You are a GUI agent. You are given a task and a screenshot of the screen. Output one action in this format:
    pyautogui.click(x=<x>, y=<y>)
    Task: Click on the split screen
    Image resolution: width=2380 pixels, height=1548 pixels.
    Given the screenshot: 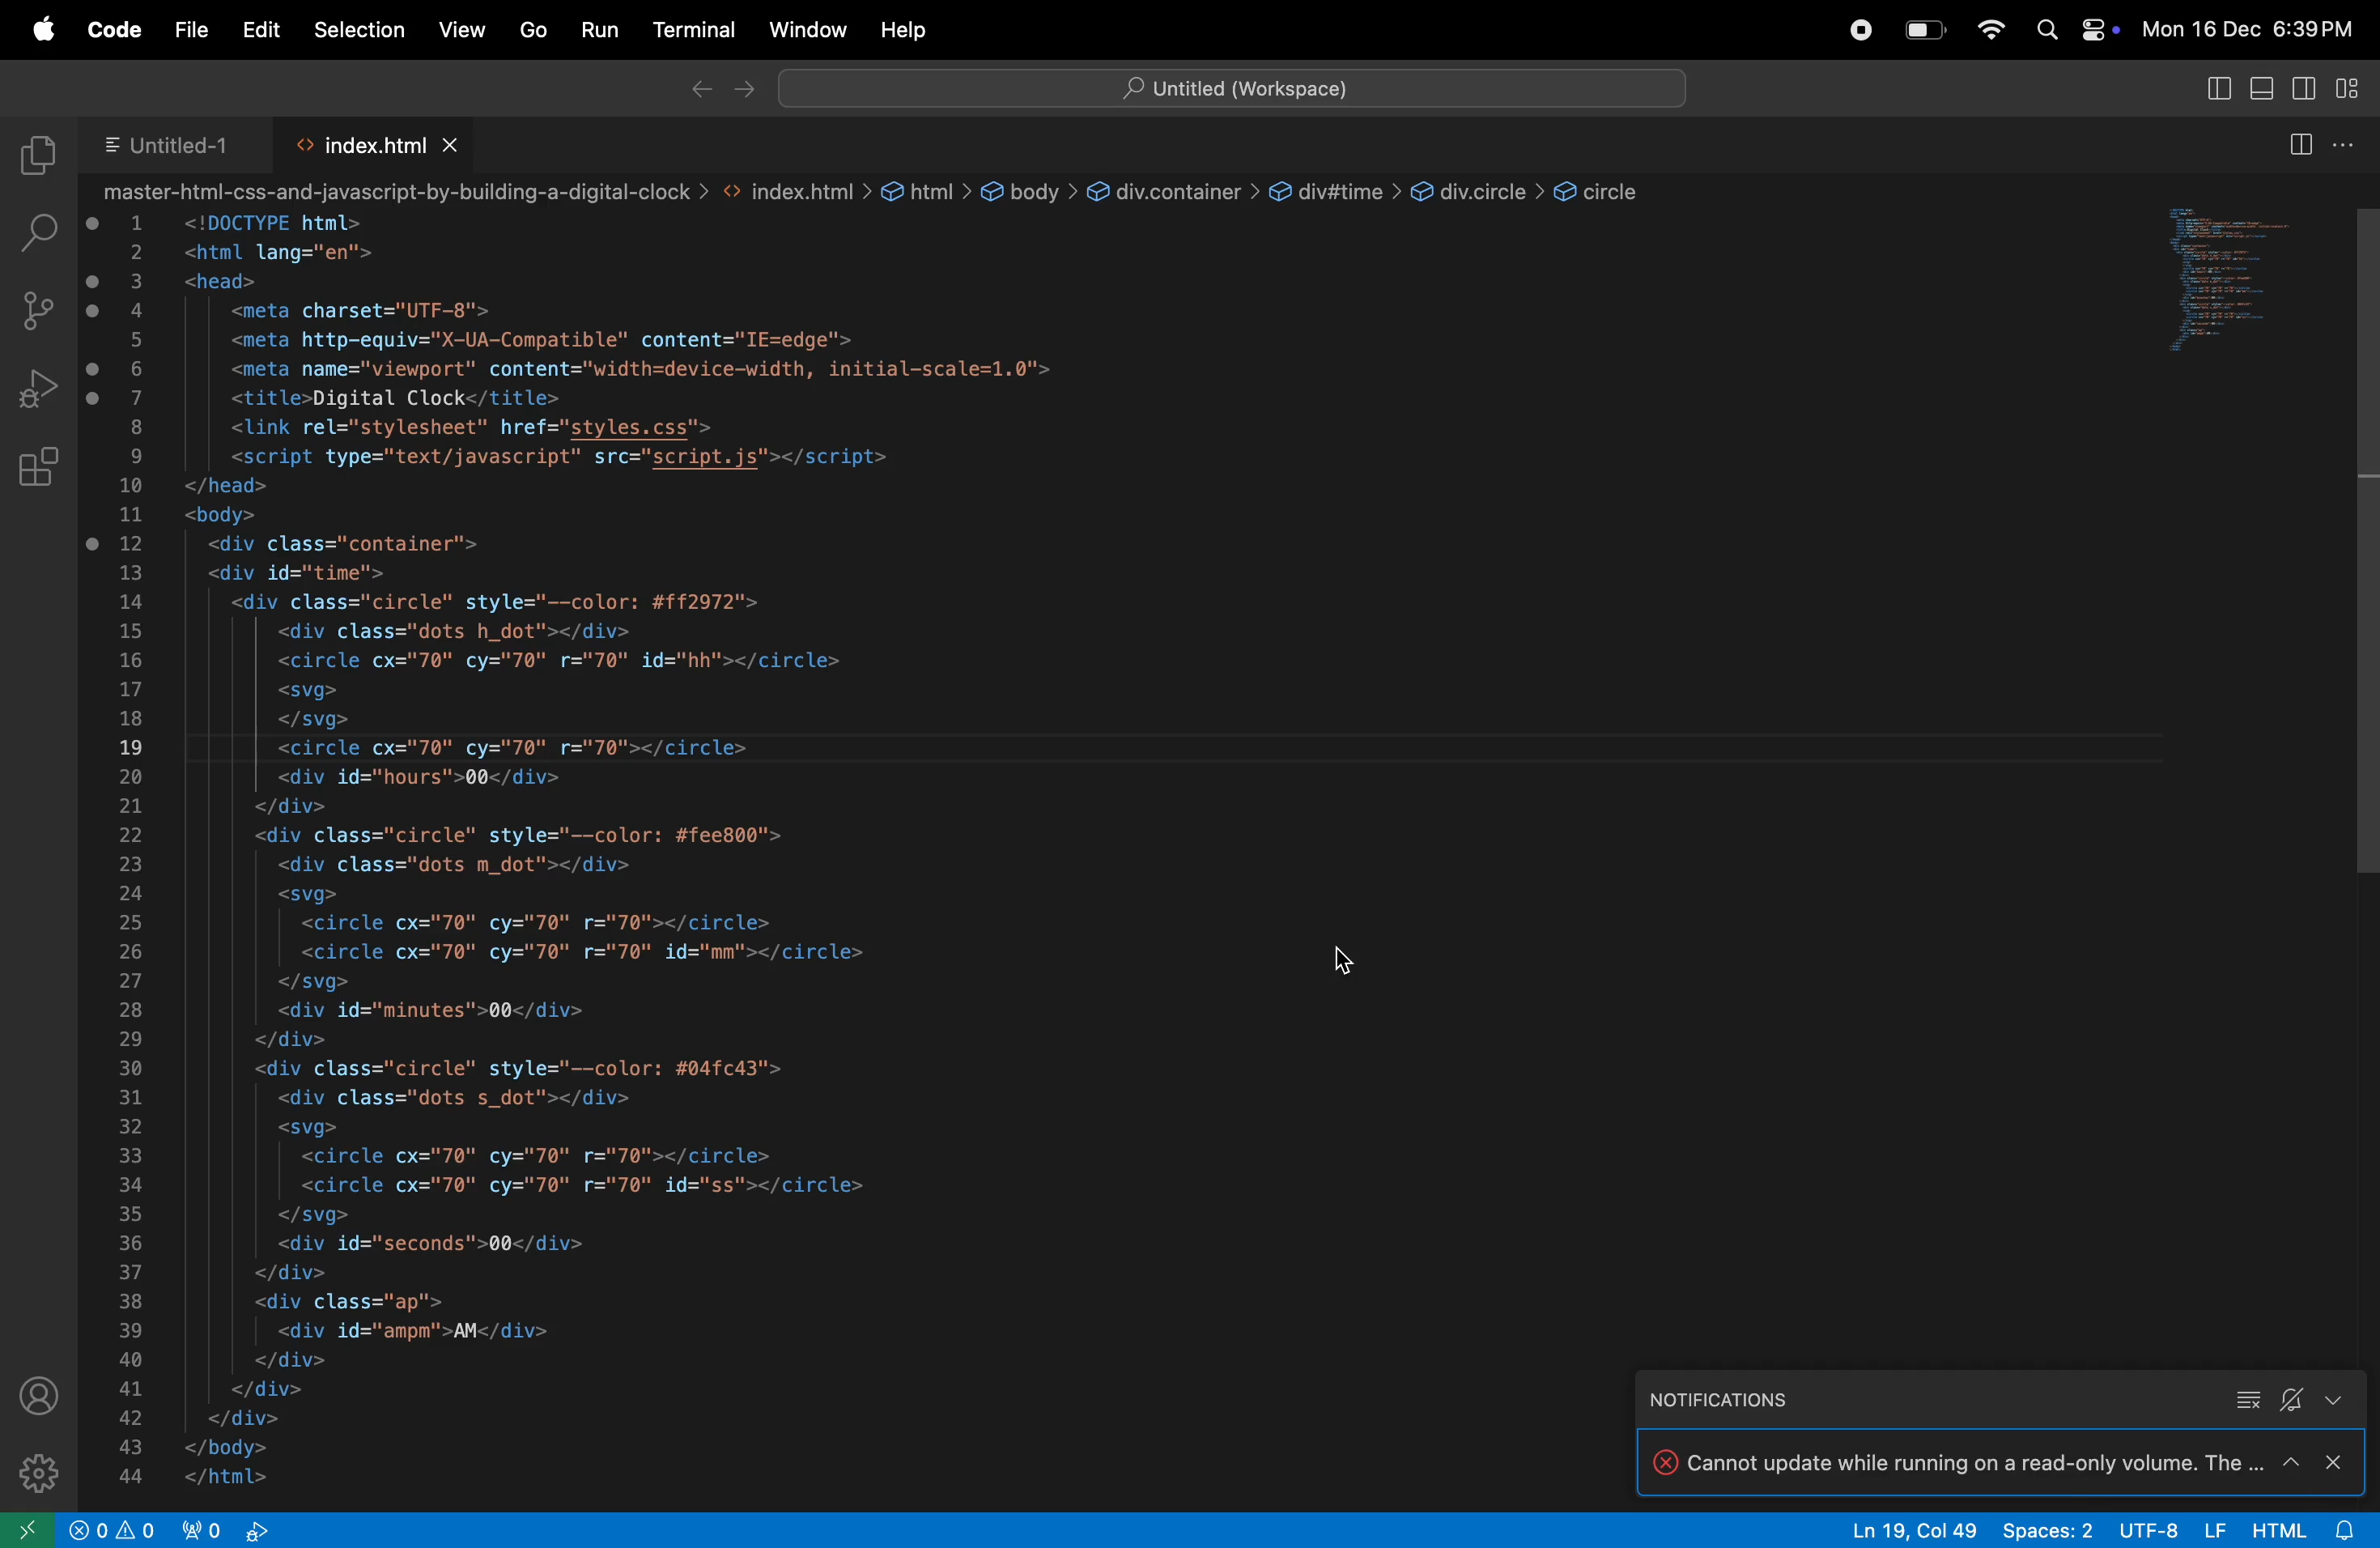 What is the action you would take?
    pyautogui.click(x=2306, y=149)
    